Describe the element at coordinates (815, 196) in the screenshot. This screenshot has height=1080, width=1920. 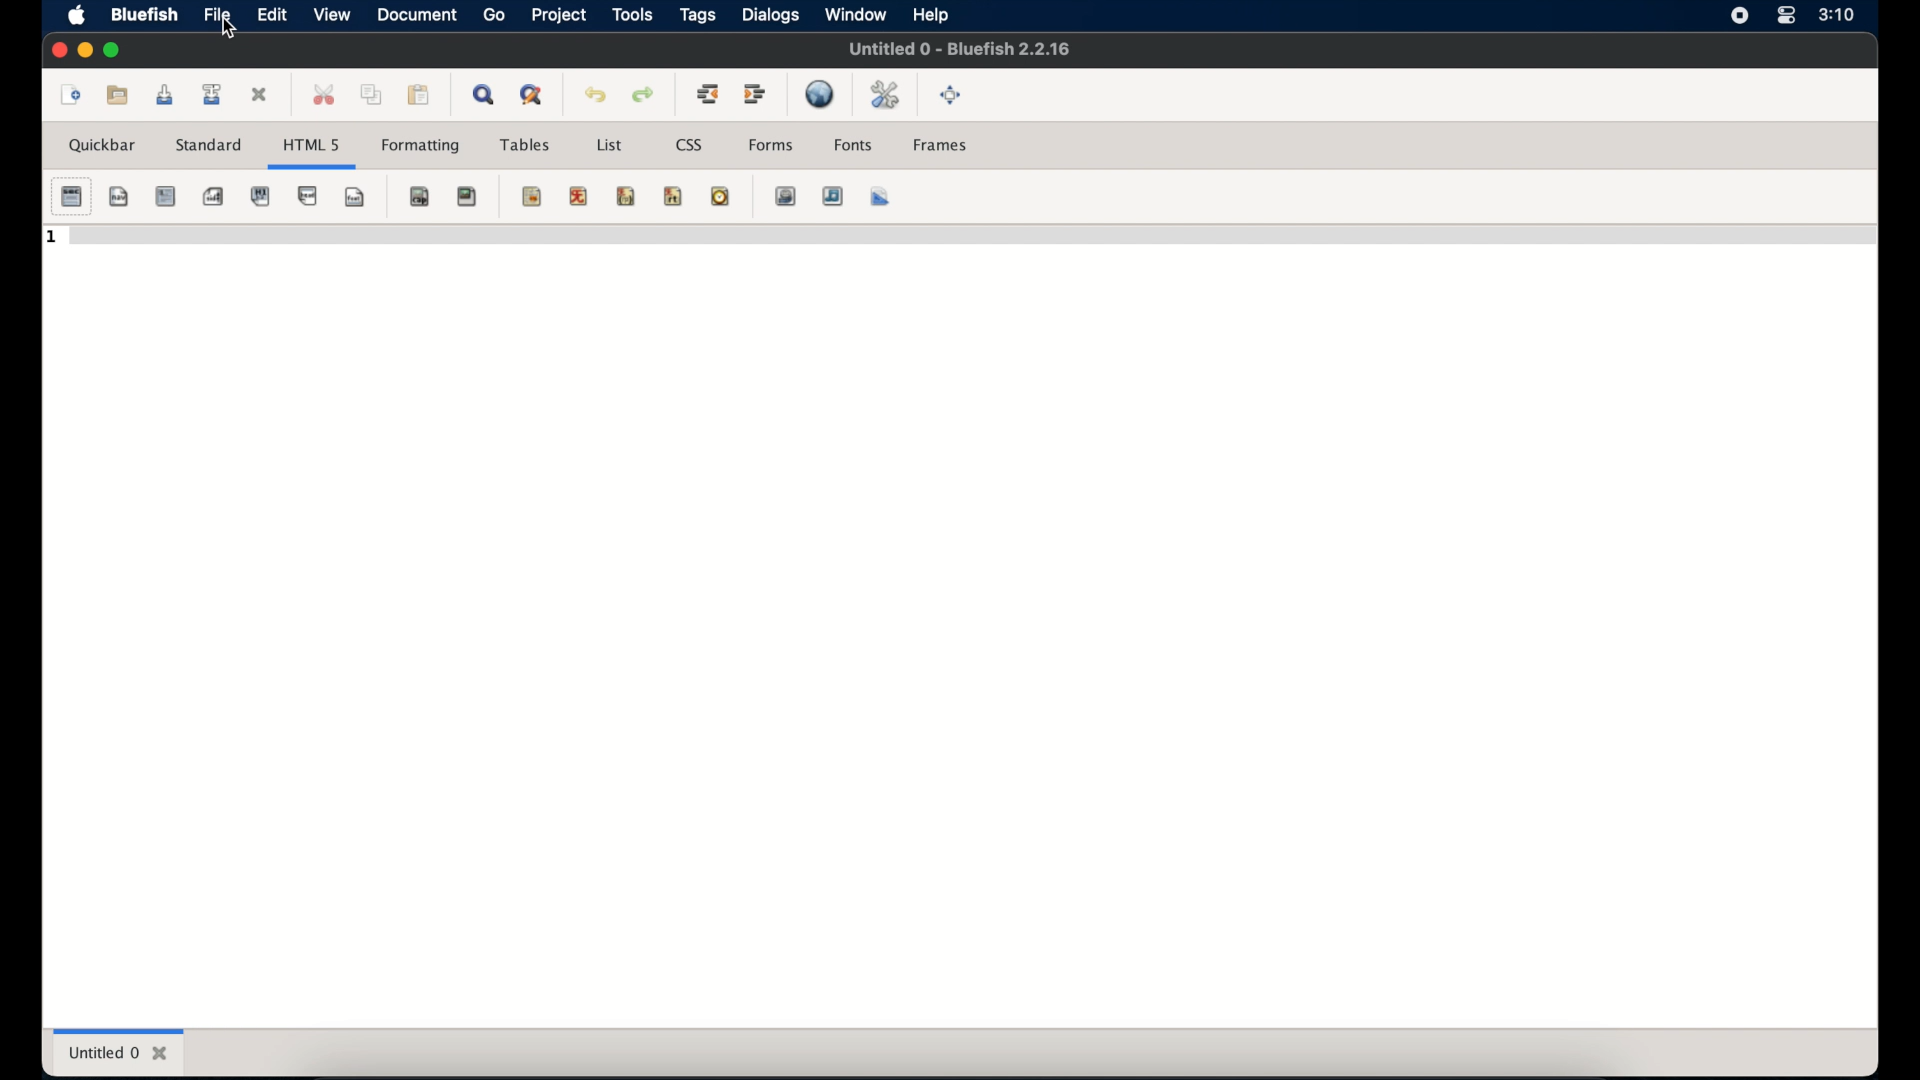
I see `insert  thumbnail` at that location.